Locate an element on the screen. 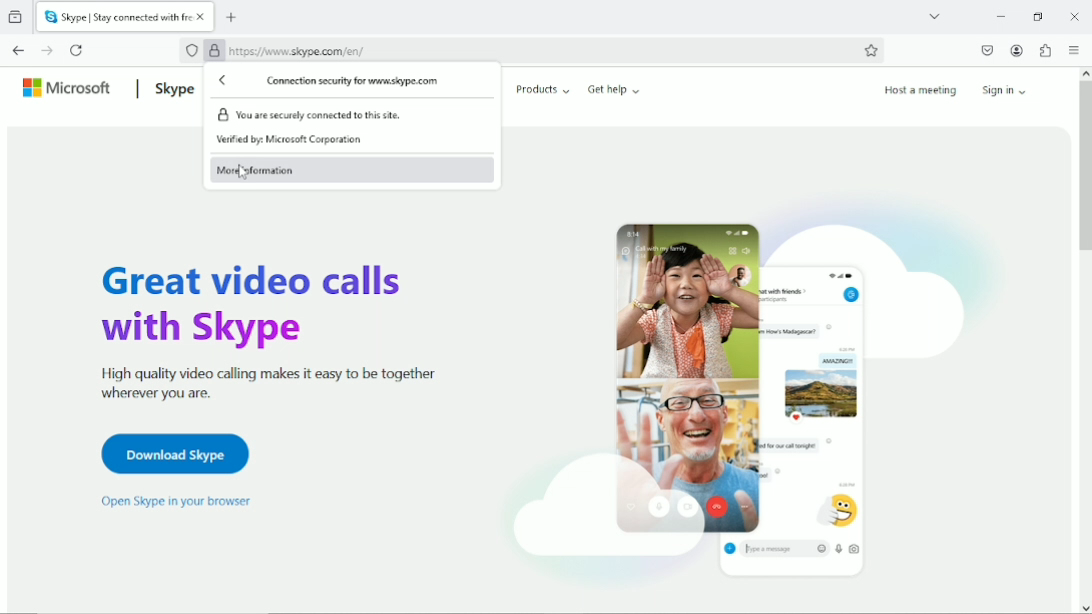 This screenshot has width=1092, height=614. View recent browsing is located at coordinates (17, 18).